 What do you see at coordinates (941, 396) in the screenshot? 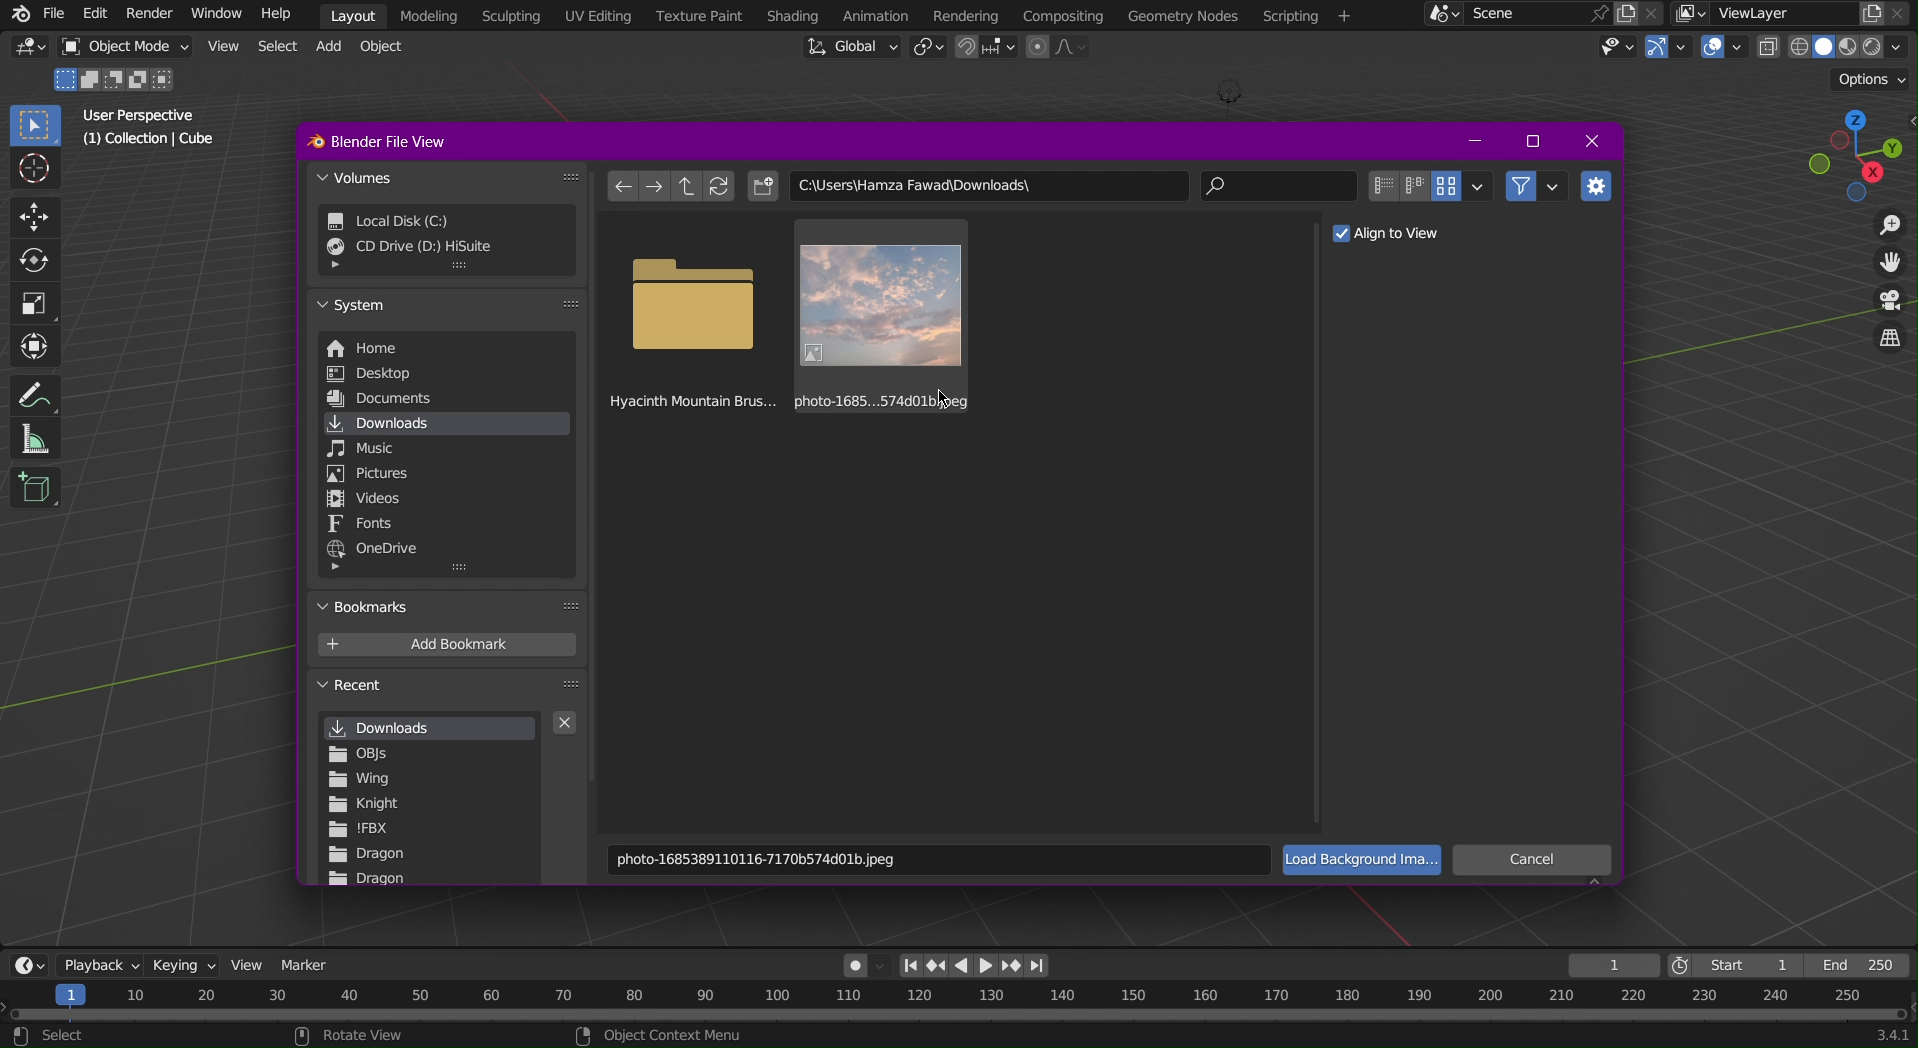
I see `Cursor at Image` at bounding box center [941, 396].